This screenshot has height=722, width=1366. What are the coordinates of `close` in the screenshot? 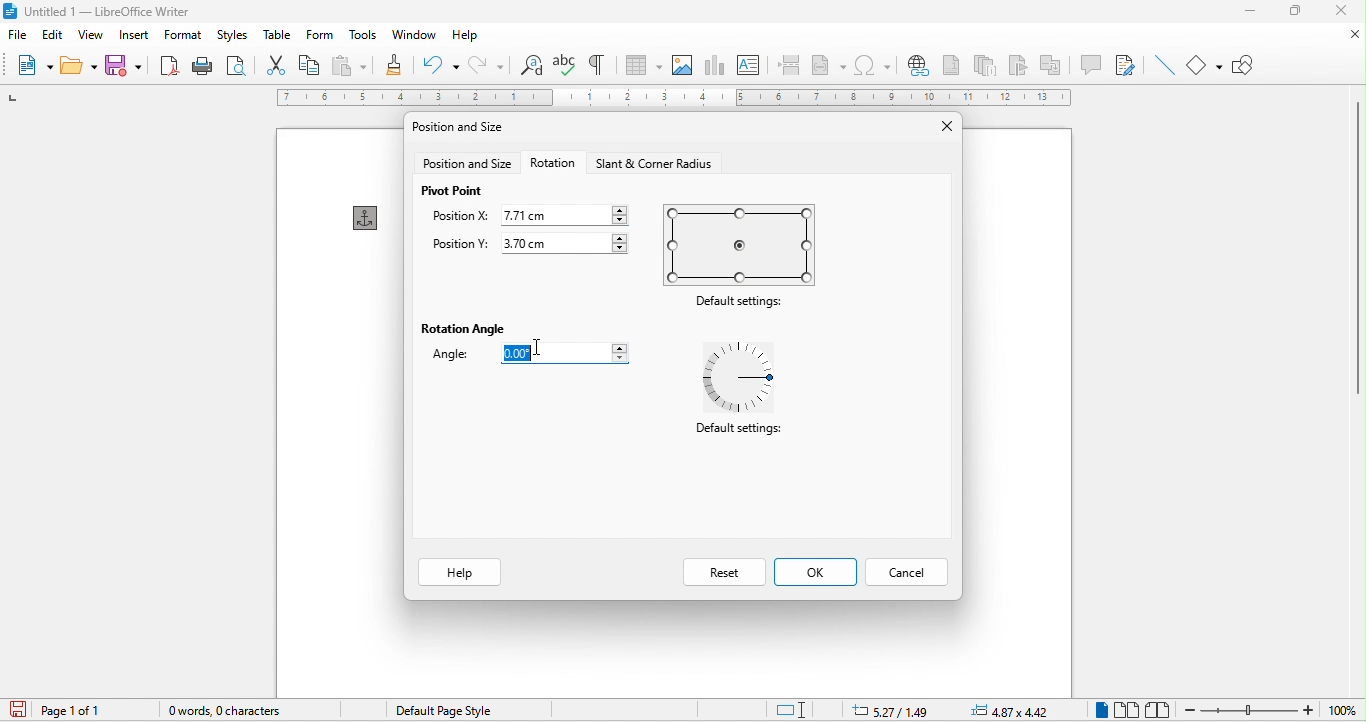 It's located at (1352, 35).